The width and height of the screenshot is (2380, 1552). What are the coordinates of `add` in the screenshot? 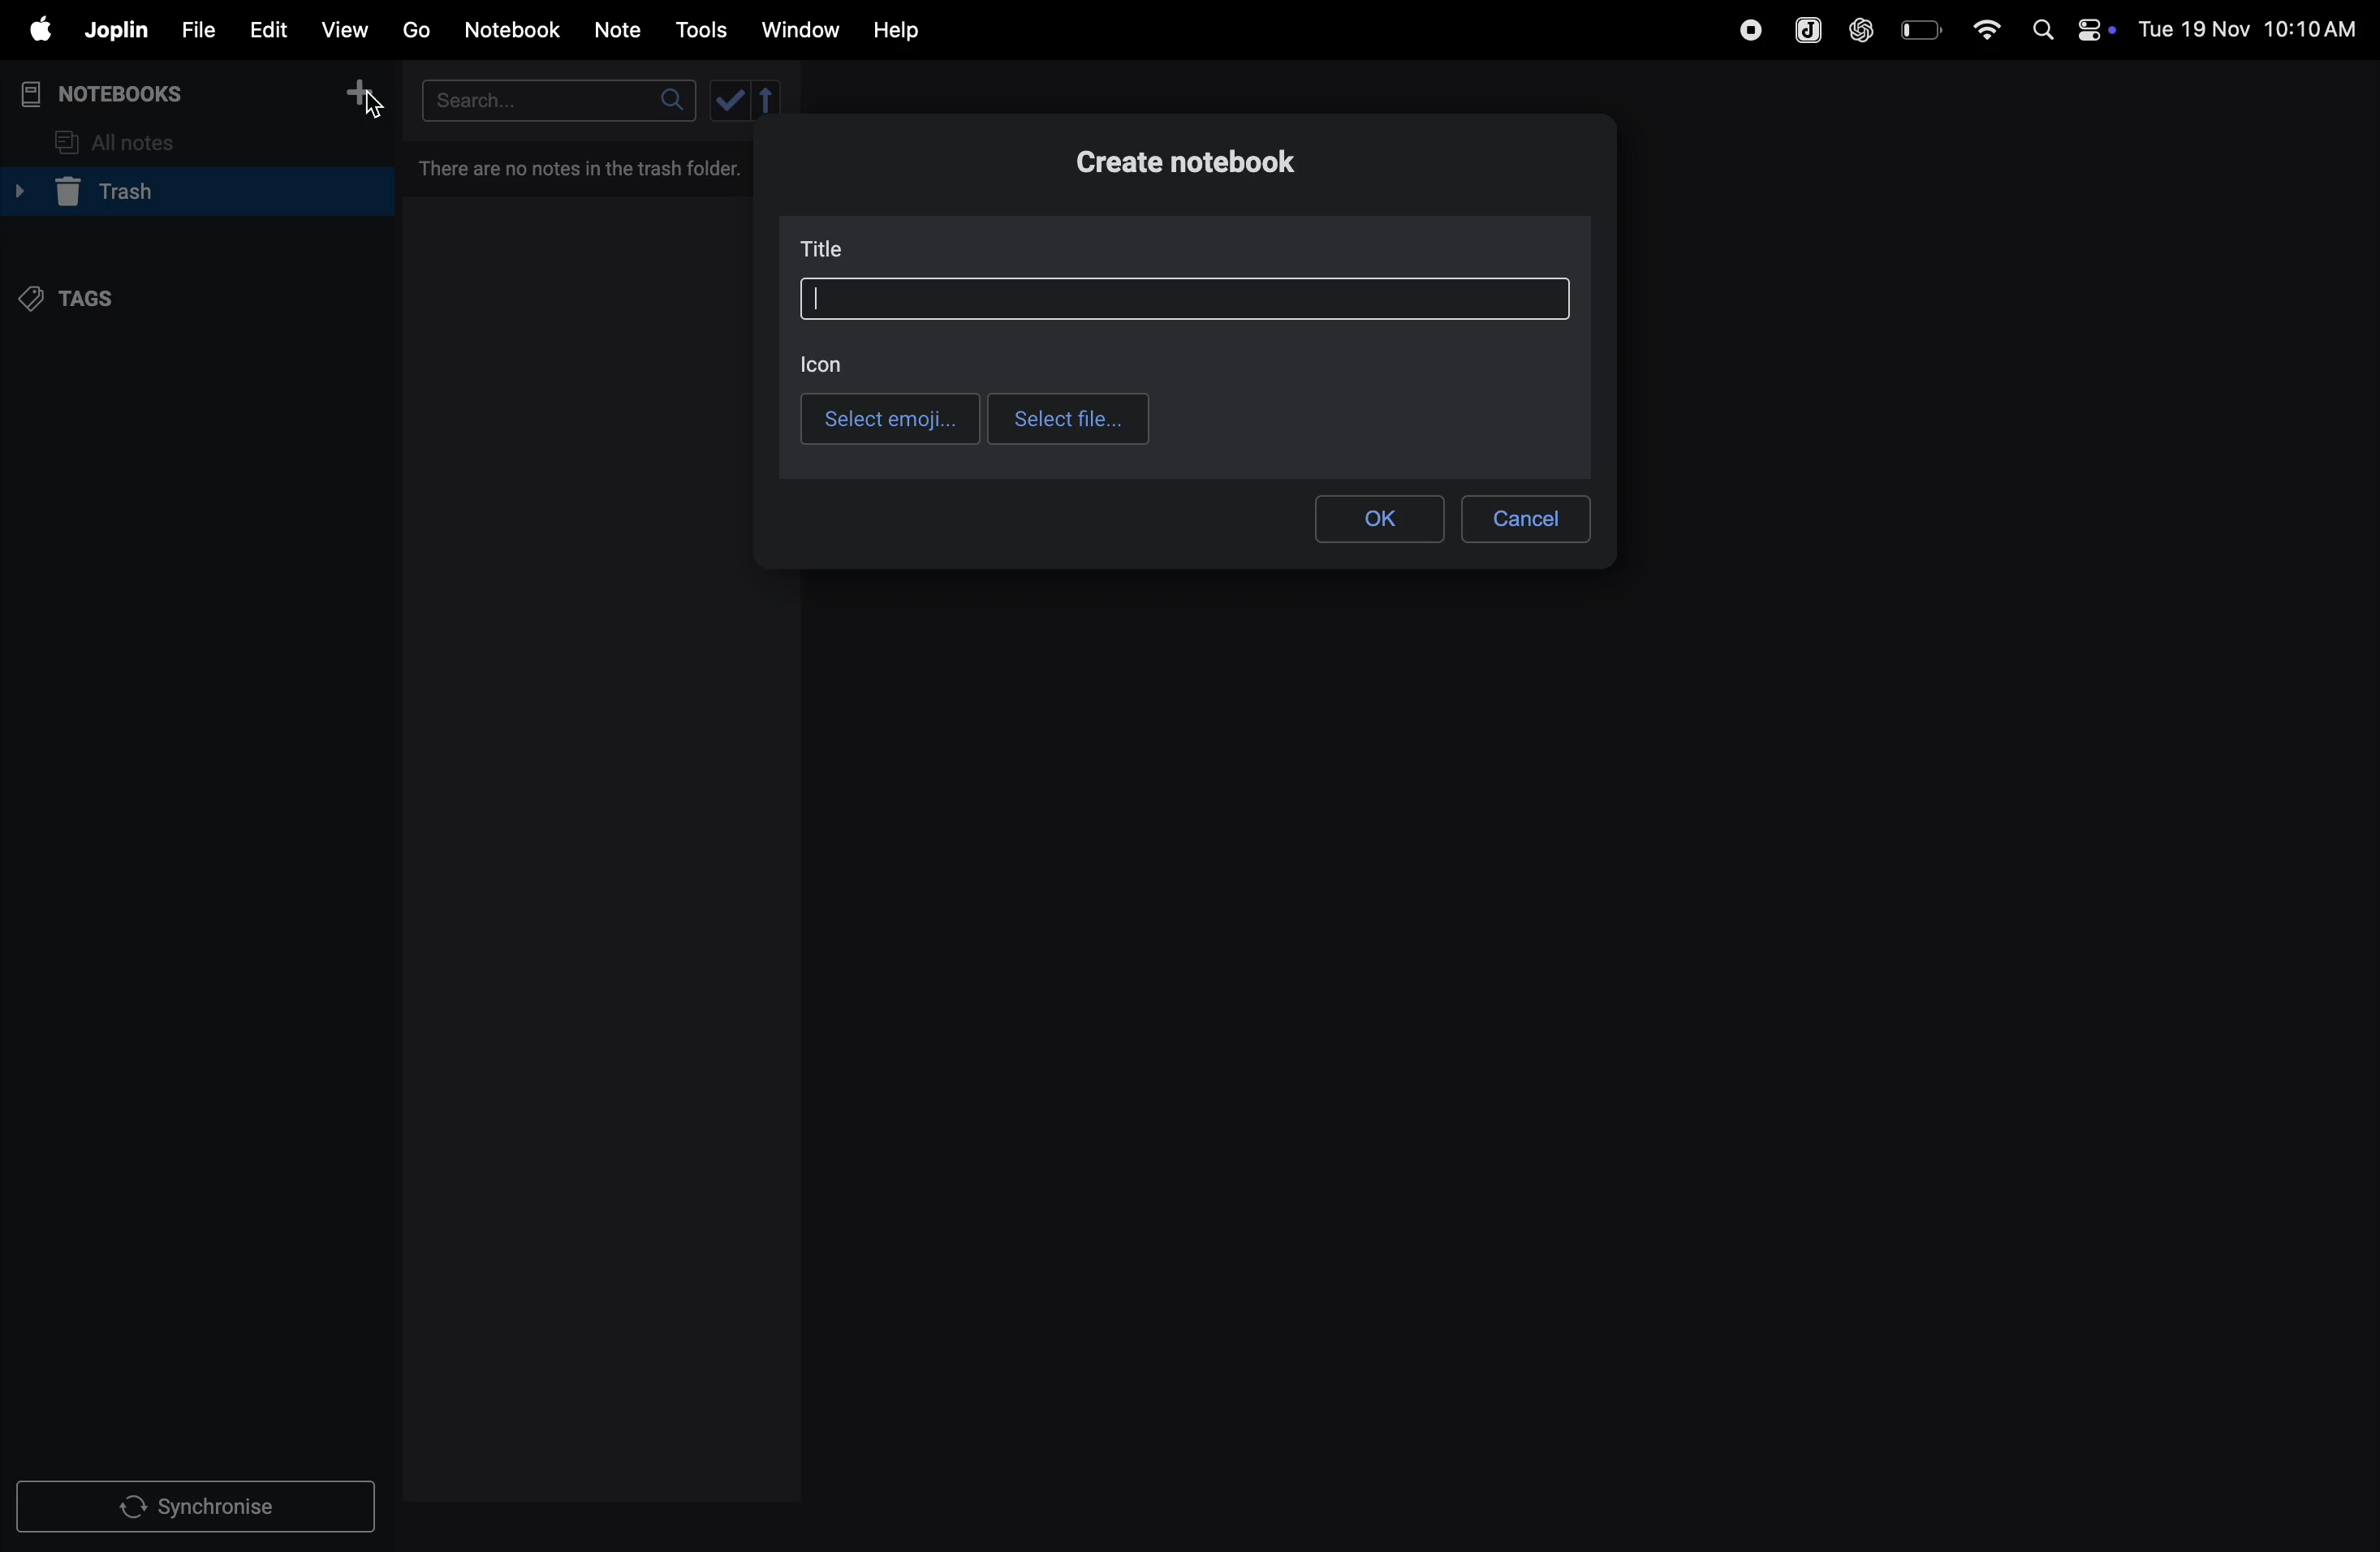 It's located at (368, 93).